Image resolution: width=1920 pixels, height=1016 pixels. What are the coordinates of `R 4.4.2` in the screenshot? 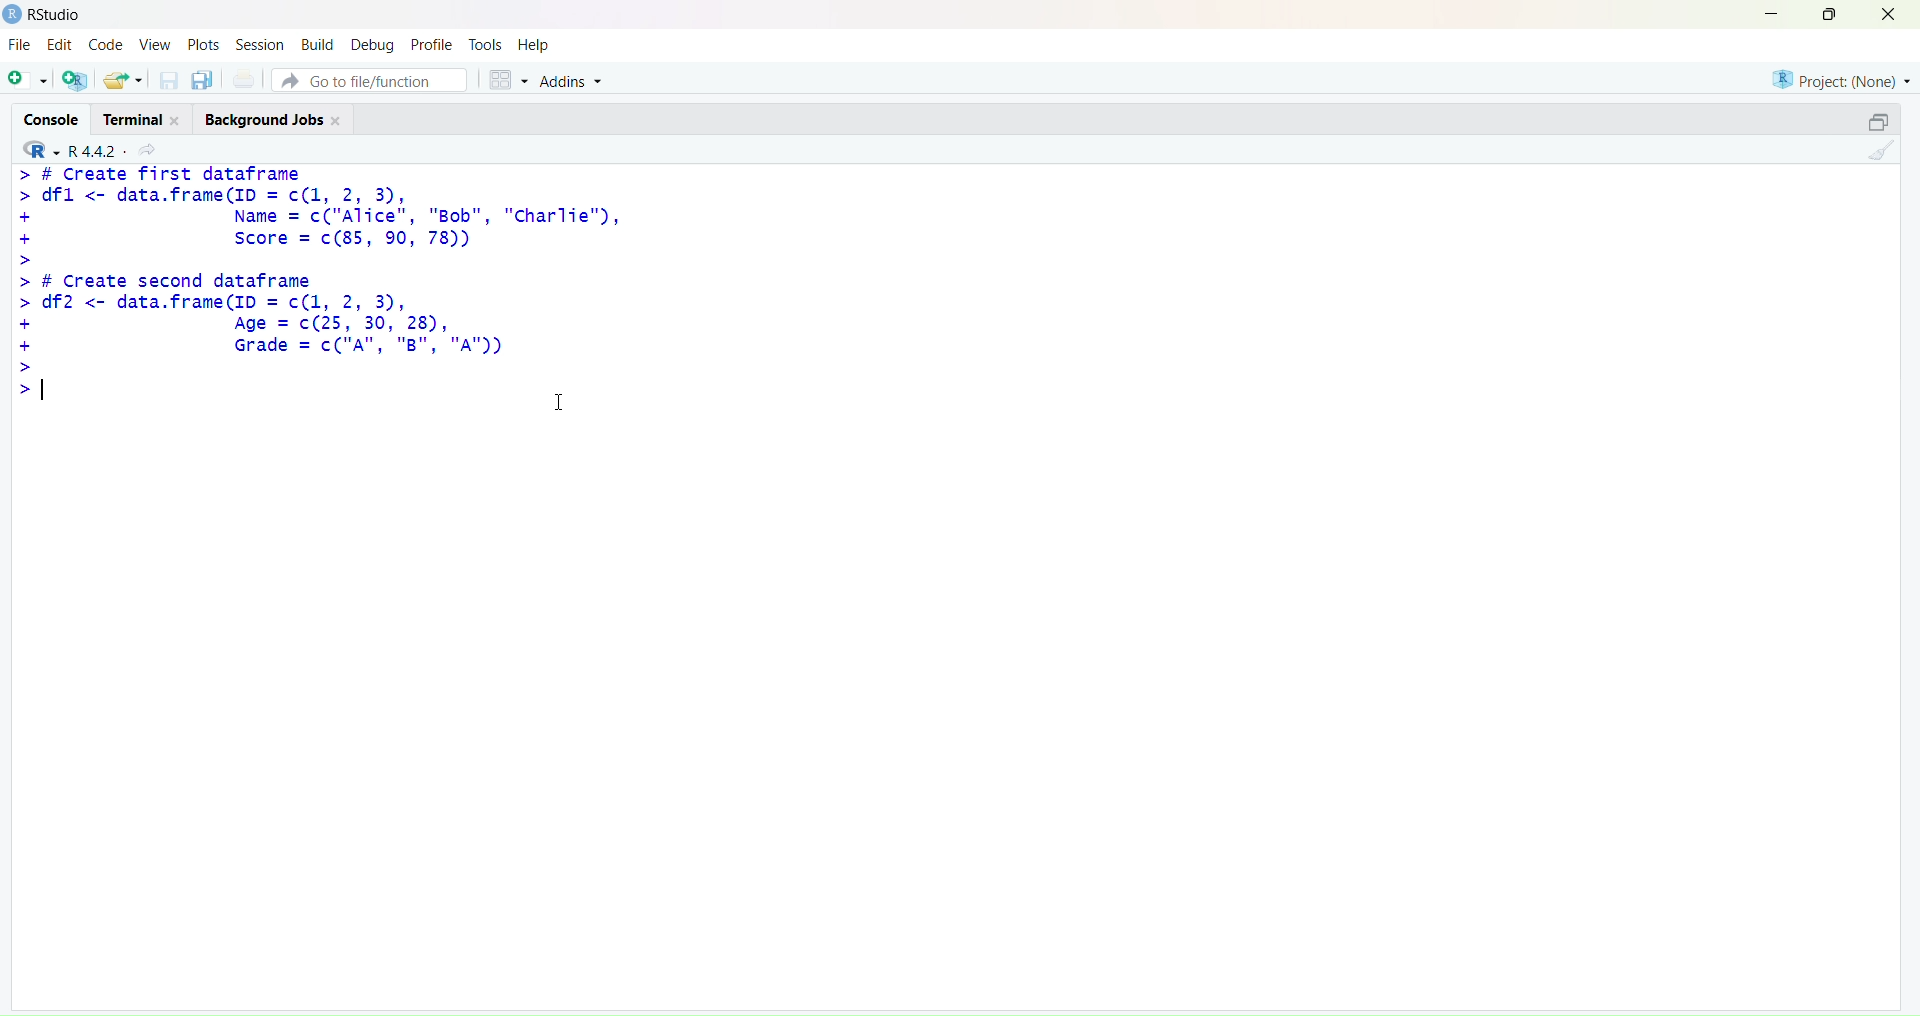 It's located at (68, 149).